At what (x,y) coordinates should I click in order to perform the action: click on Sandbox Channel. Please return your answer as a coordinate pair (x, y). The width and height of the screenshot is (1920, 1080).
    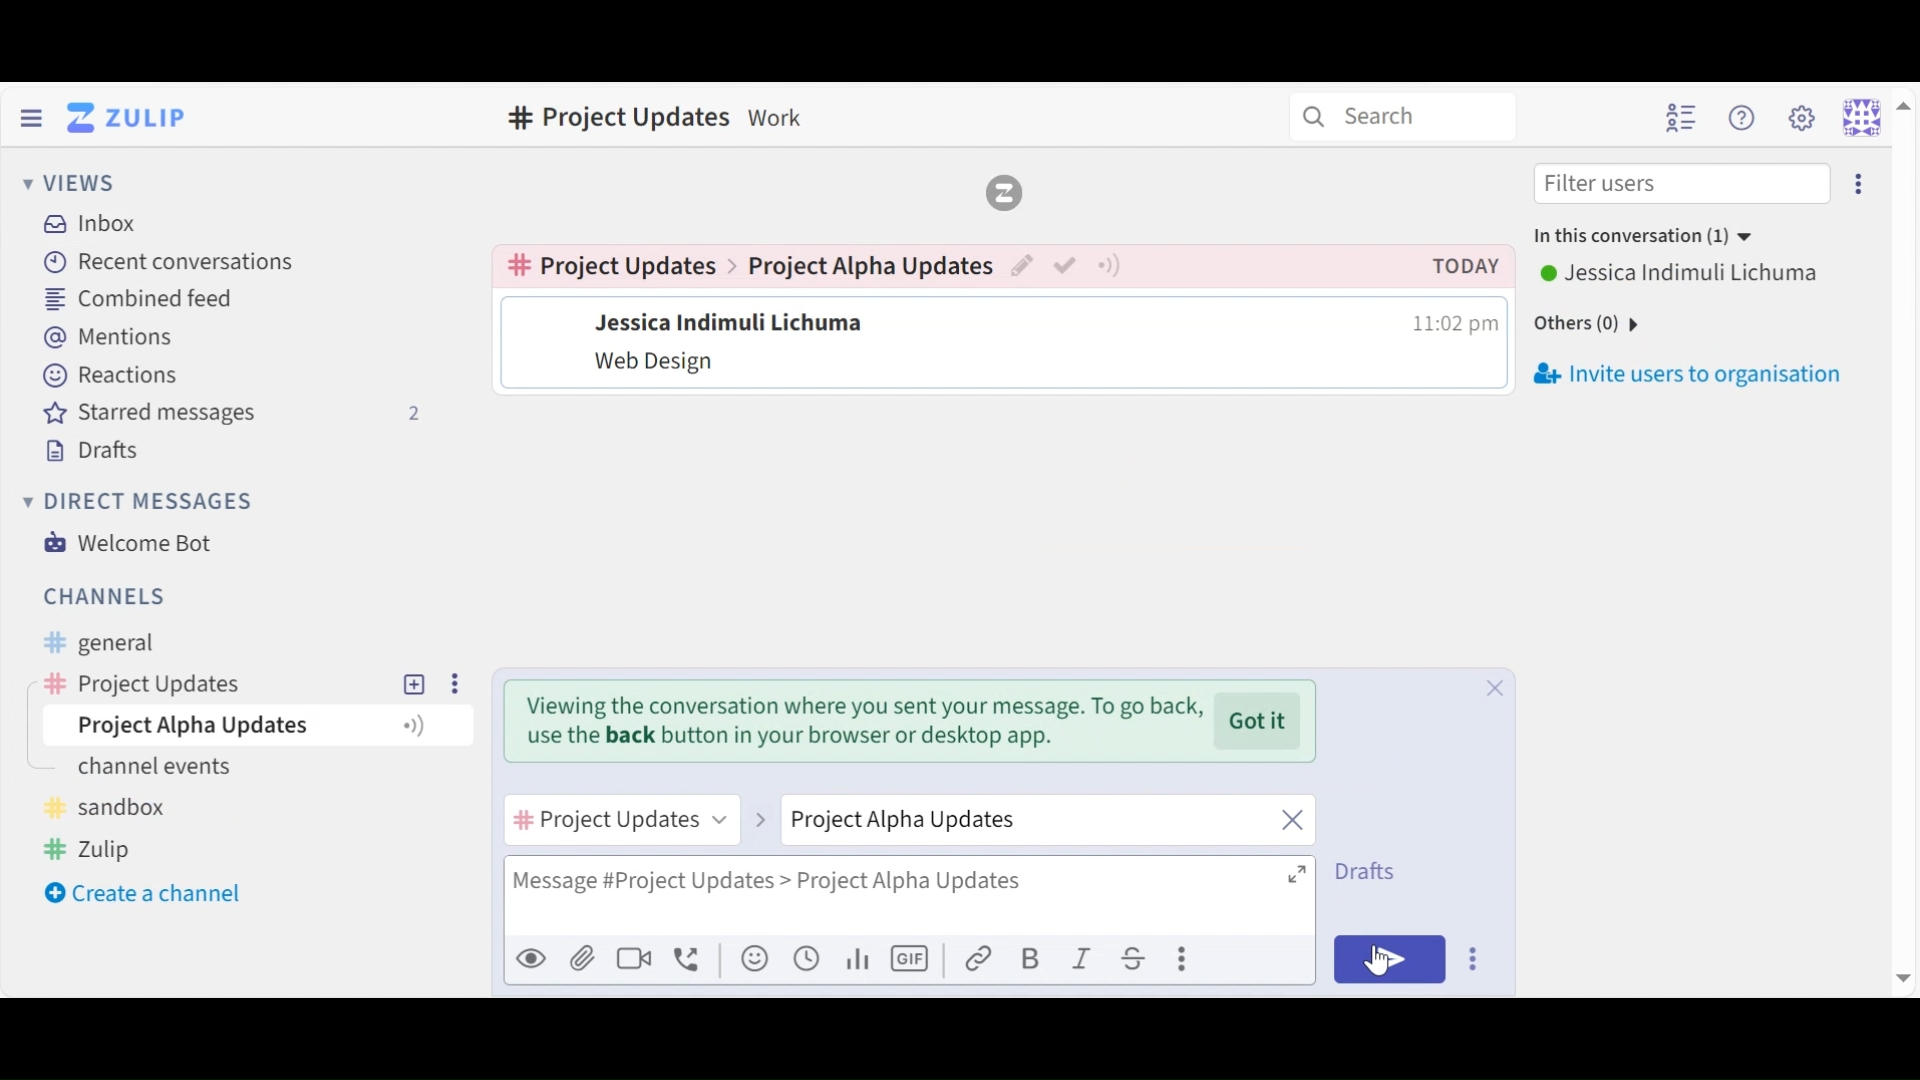
    Looking at the image, I should click on (106, 803).